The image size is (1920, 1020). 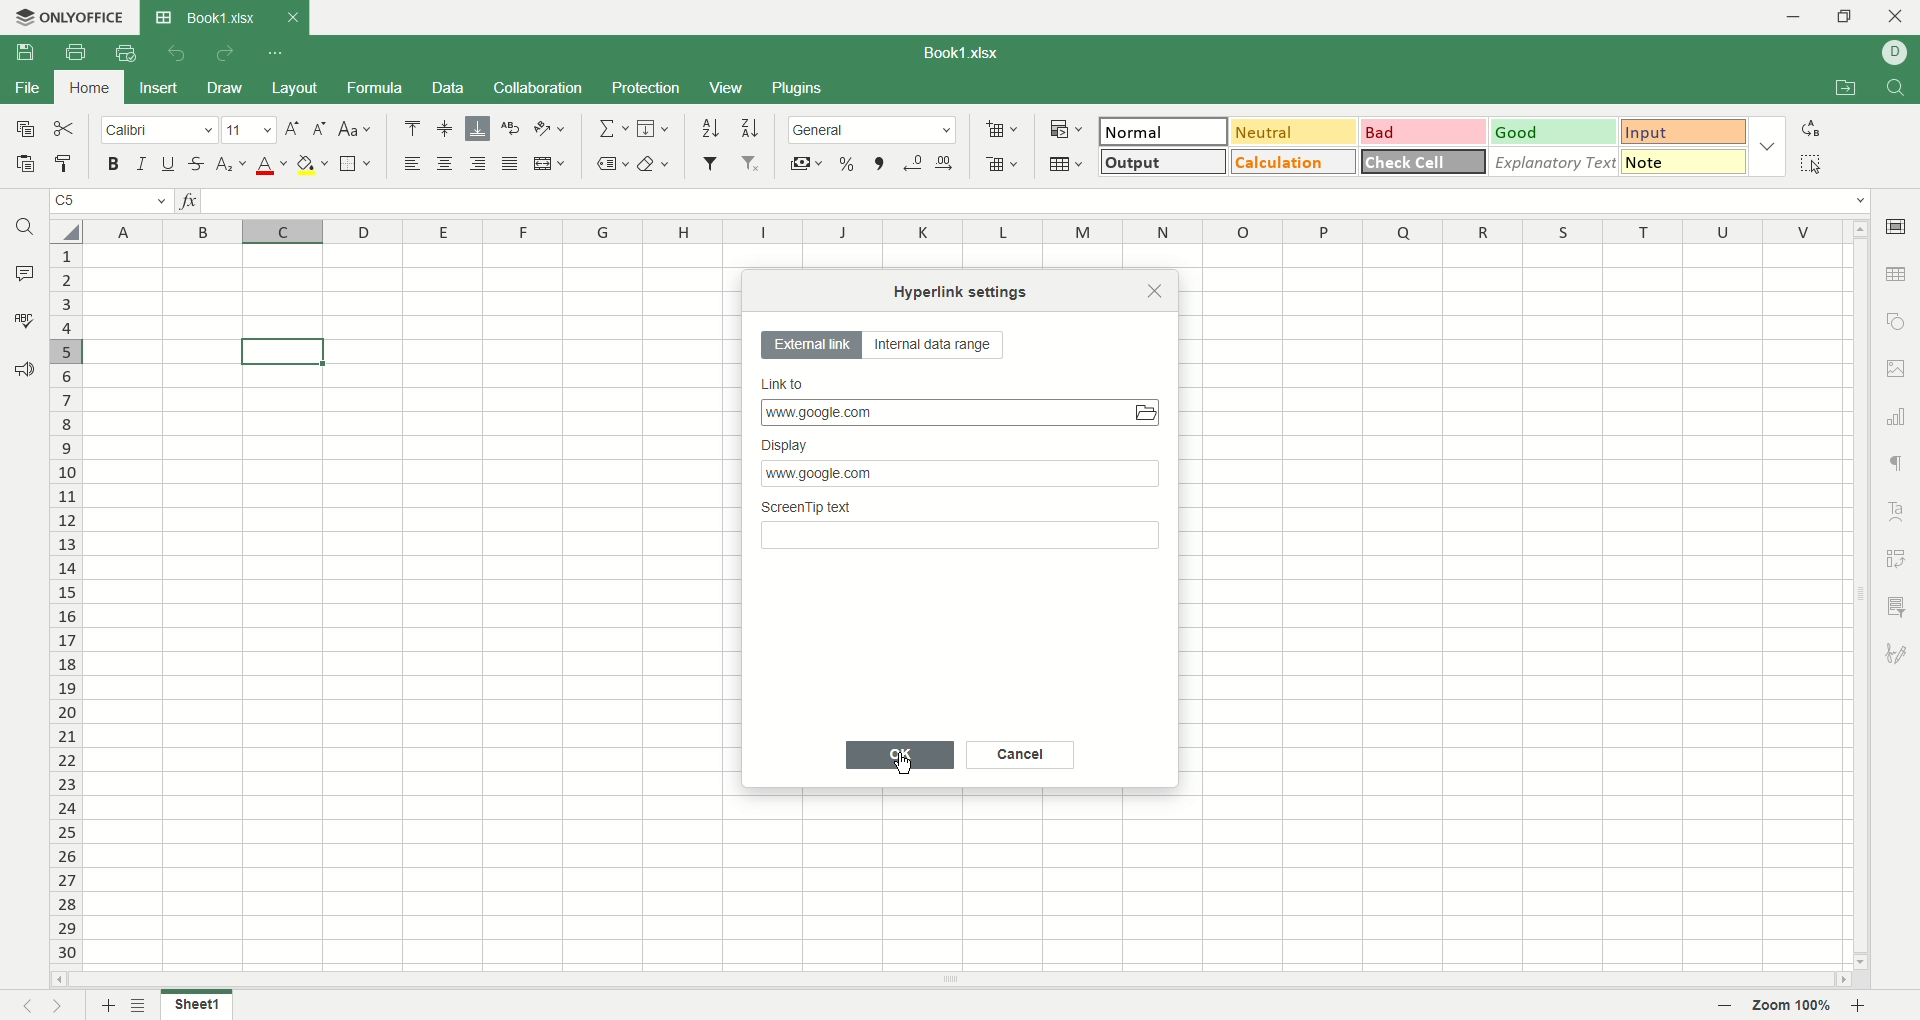 What do you see at coordinates (146, 1006) in the screenshot?
I see `sheet list` at bounding box center [146, 1006].